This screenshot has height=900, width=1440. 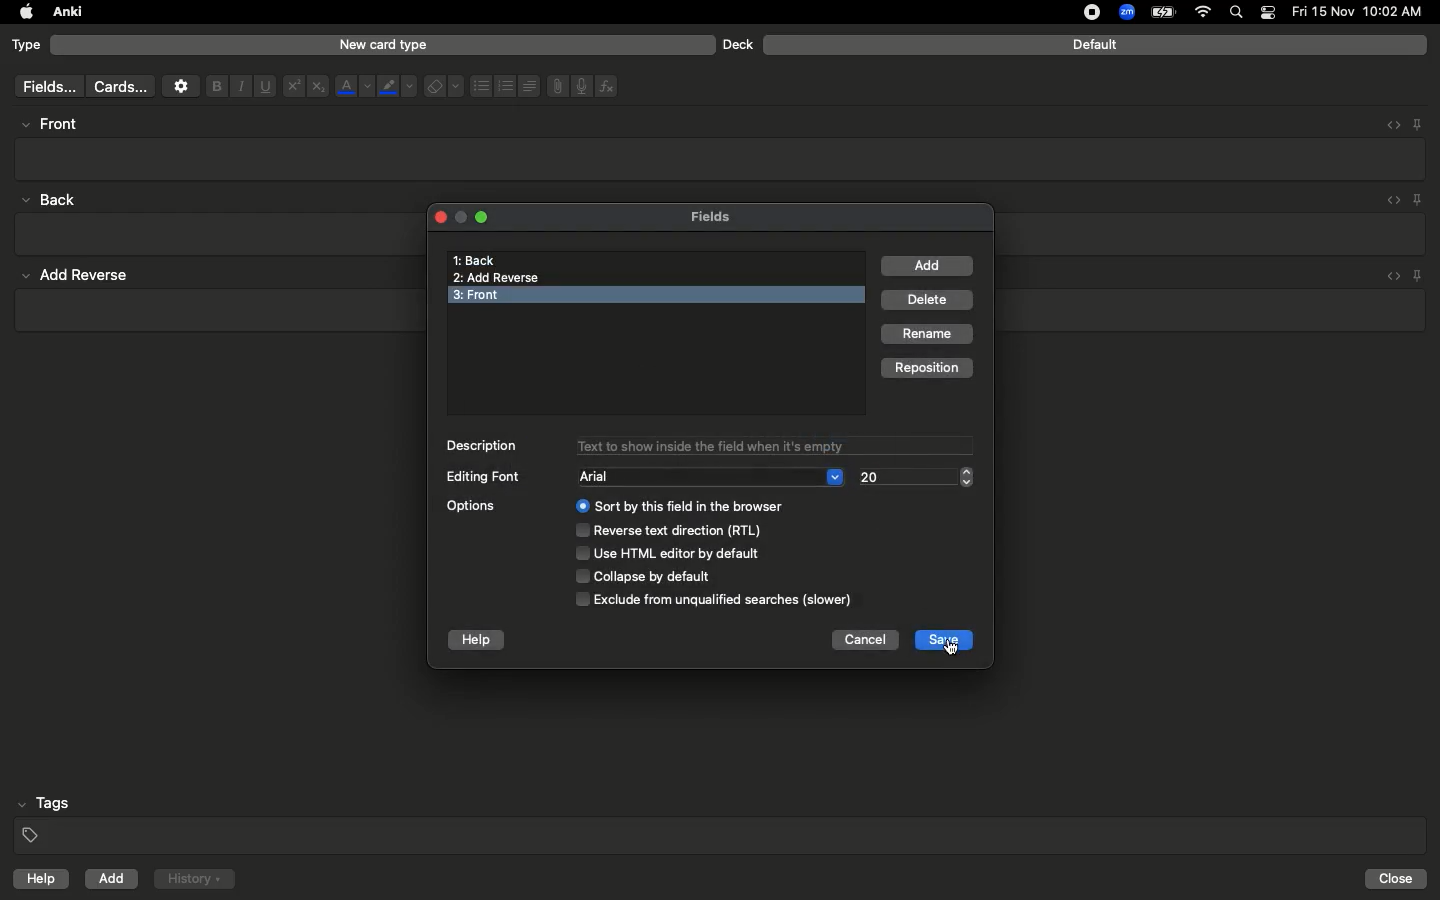 What do you see at coordinates (1162, 12) in the screenshot?
I see `Charge` at bounding box center [1162, 12].